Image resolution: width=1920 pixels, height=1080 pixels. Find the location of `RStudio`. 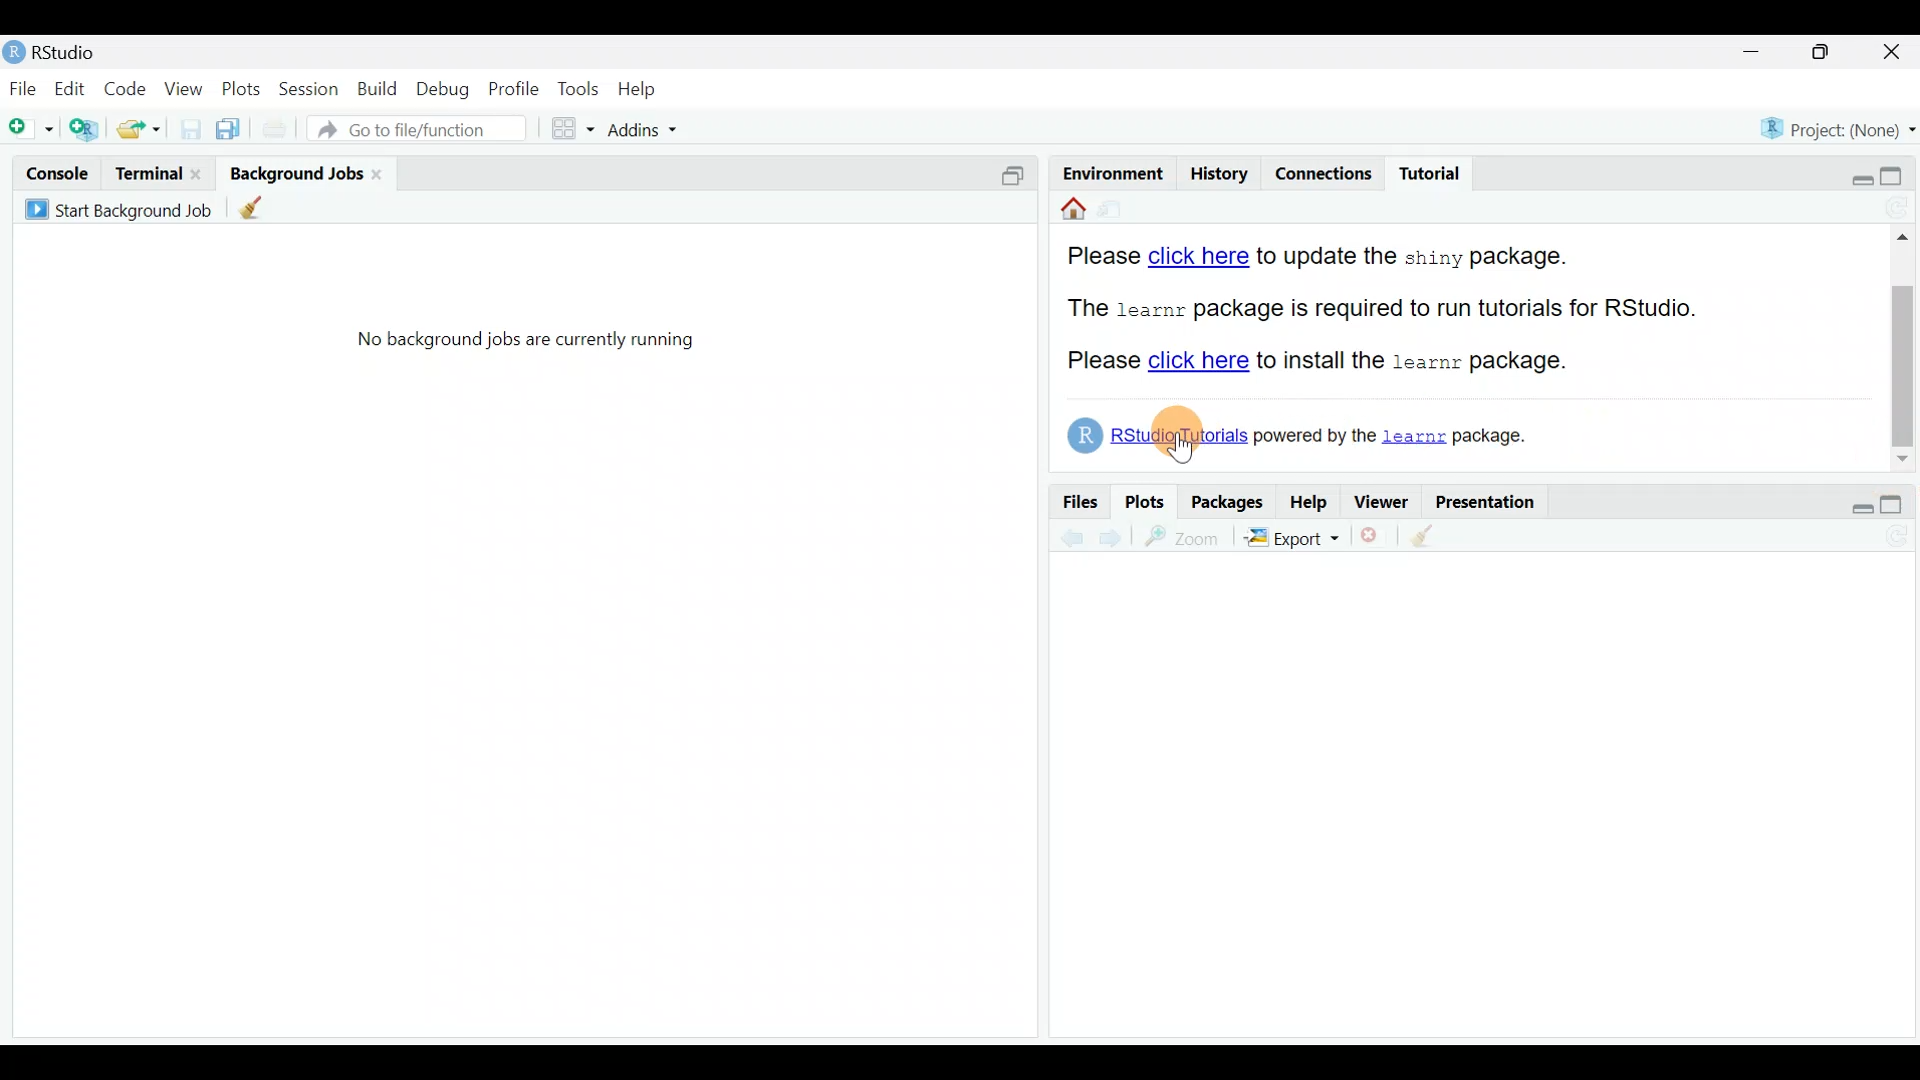

RStudio is located at coordinates (58, 52).